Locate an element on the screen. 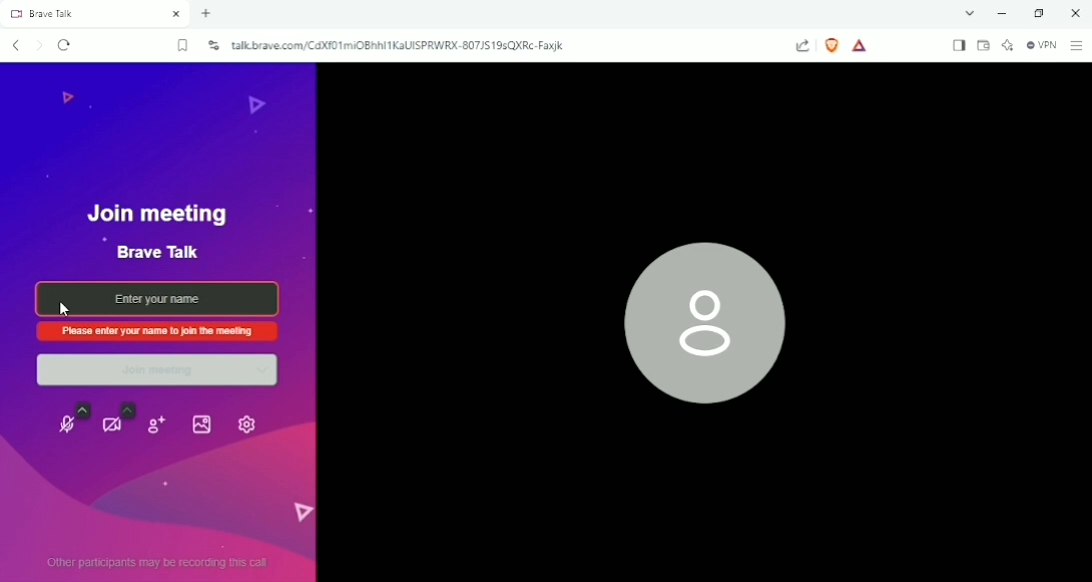  Search tabs is located at coordinates (971, 13).